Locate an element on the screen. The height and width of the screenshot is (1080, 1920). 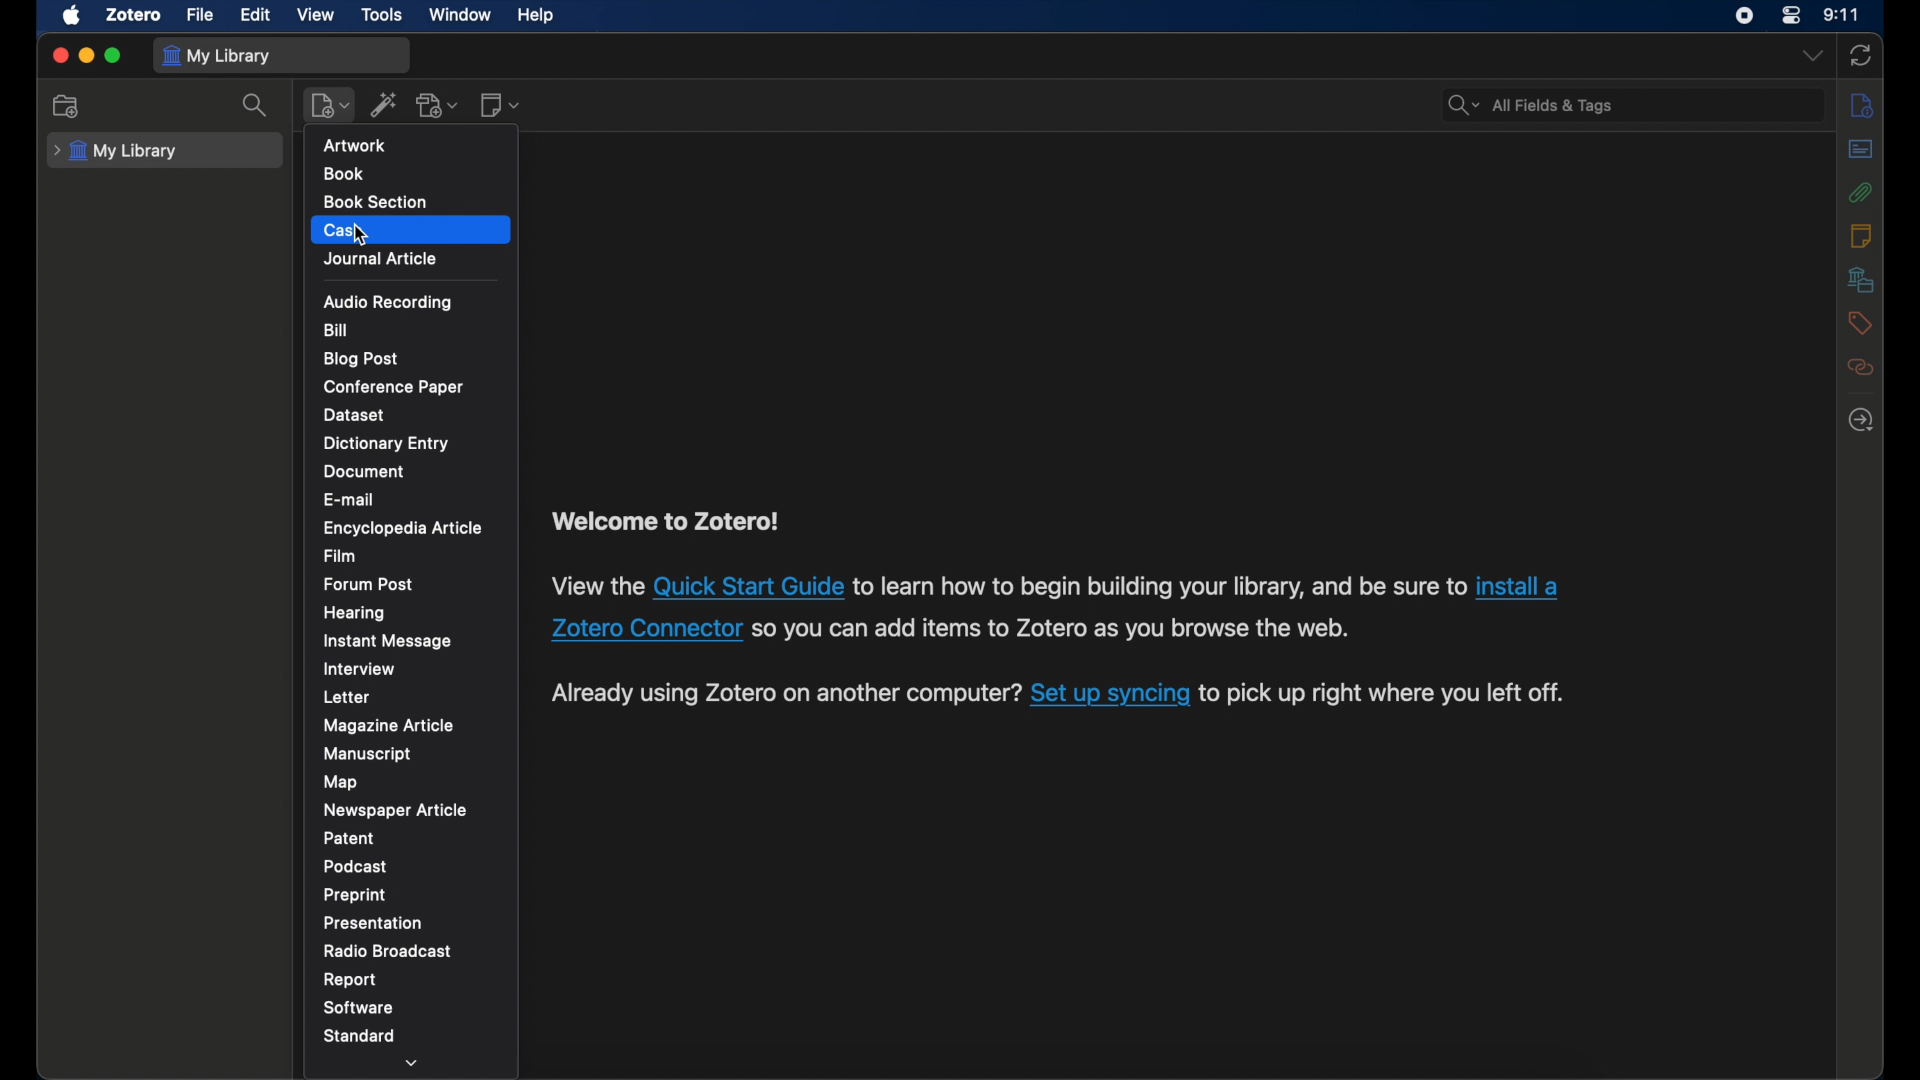
document is located at coordinates (367, 472).